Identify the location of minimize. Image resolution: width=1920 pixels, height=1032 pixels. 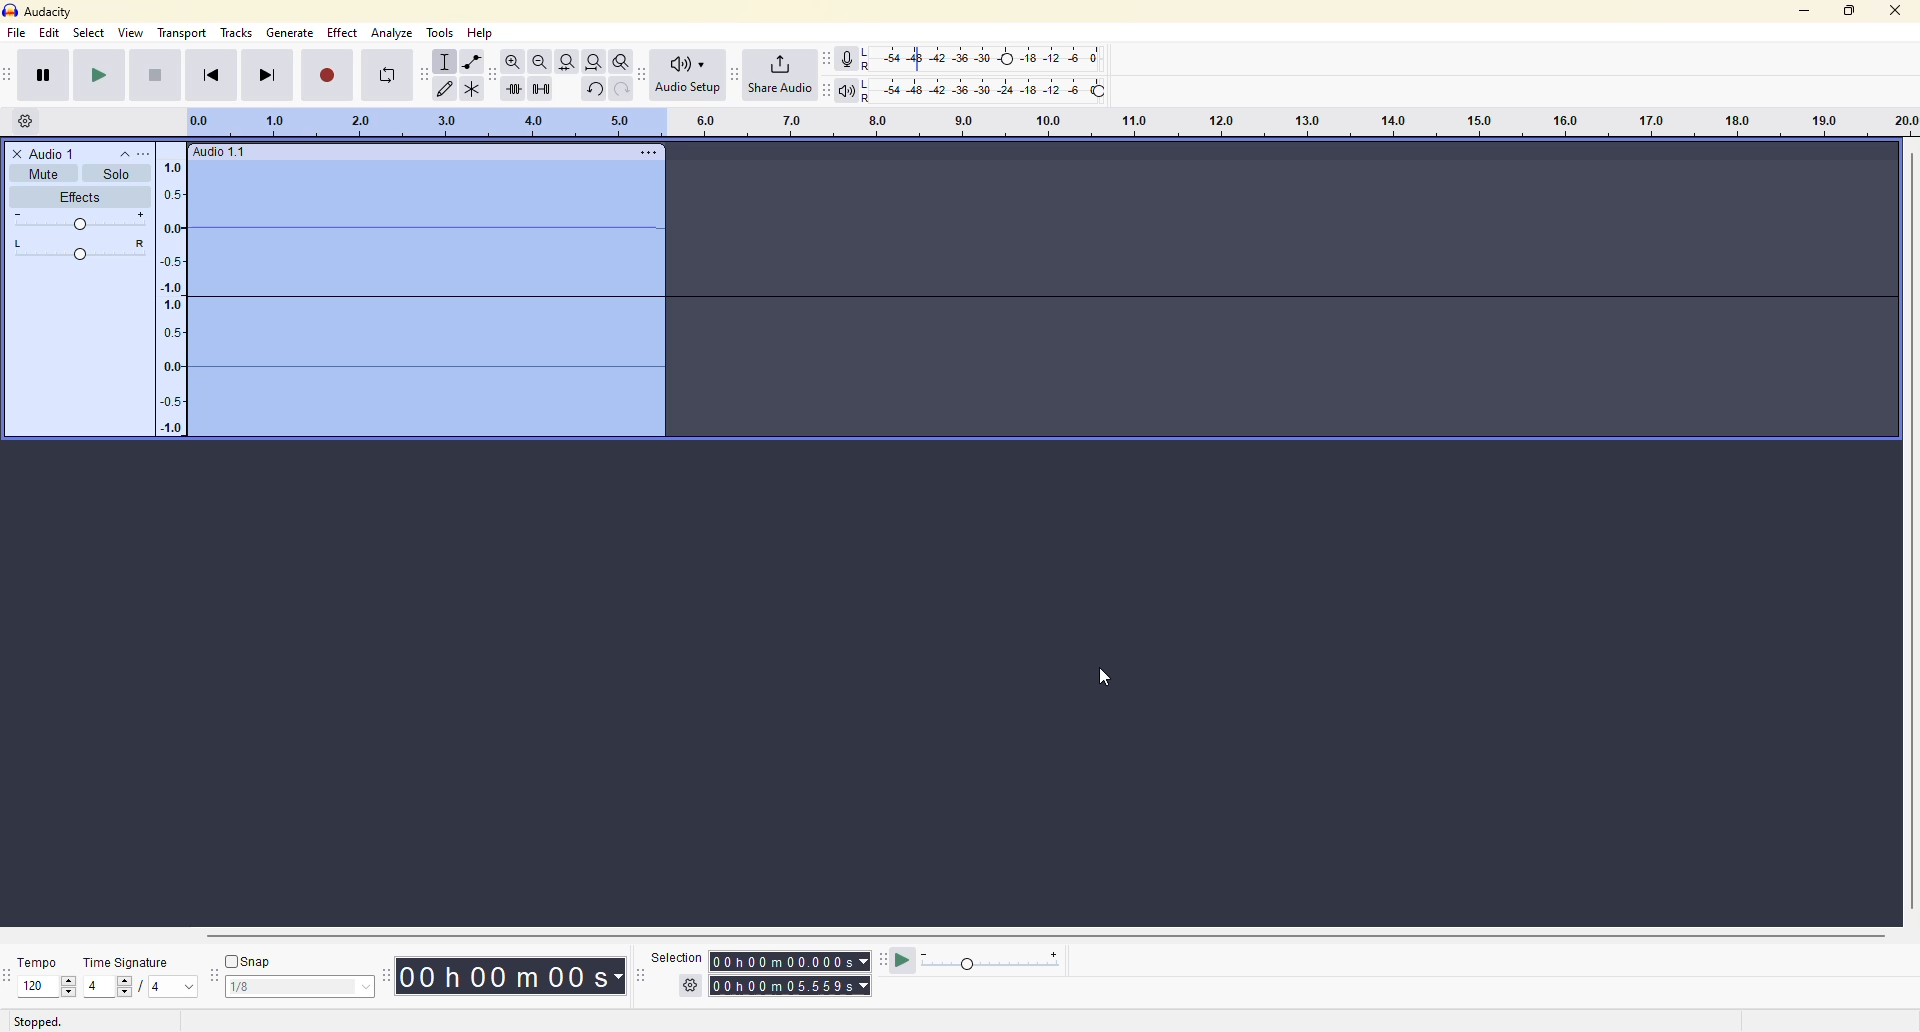
(1798, 12).